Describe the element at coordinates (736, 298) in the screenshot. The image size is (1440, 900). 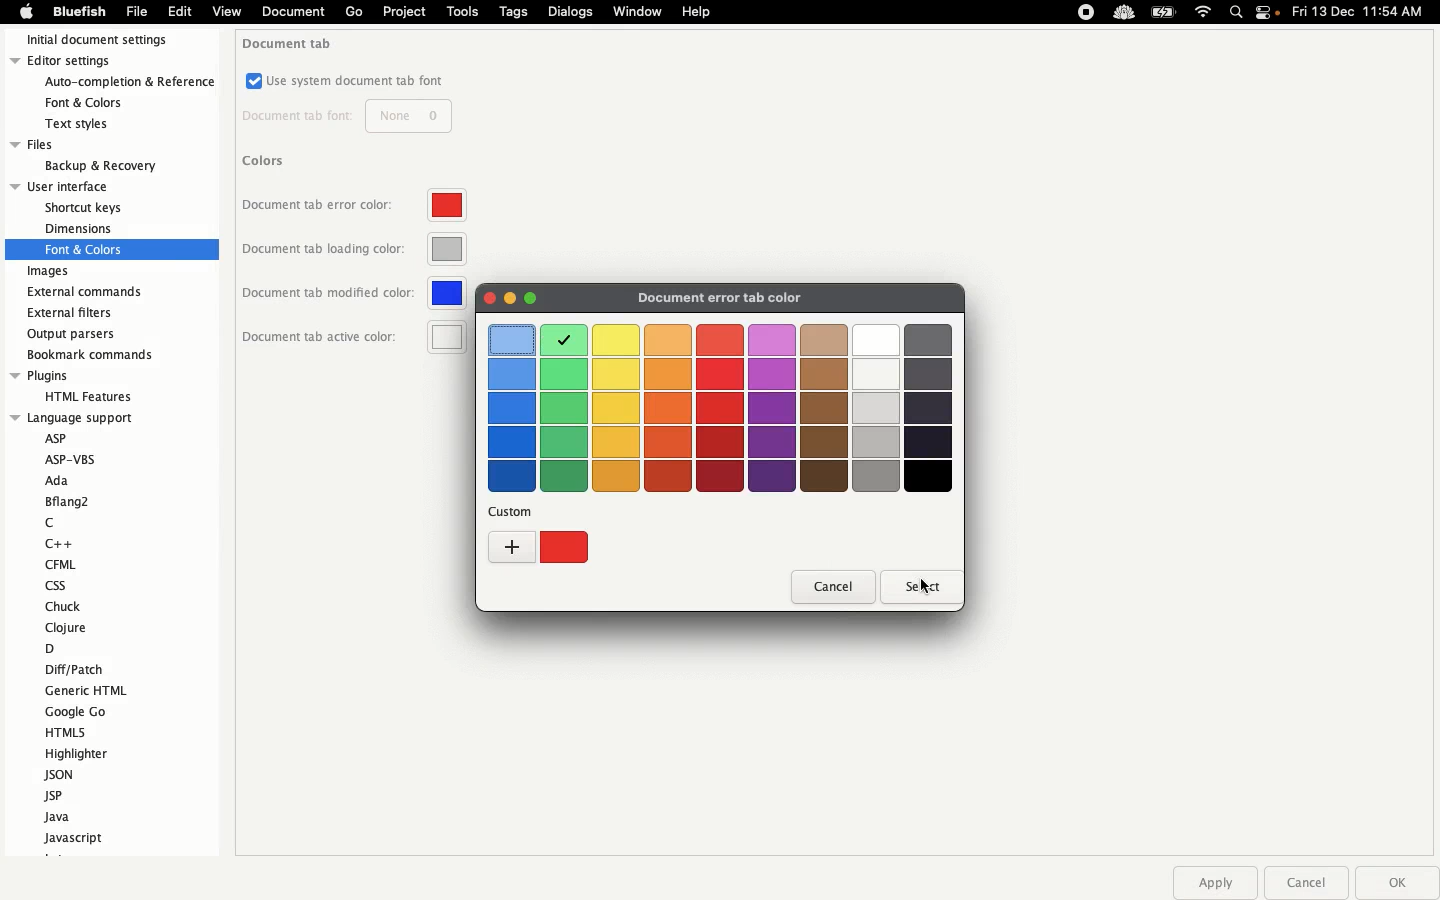
I see `Document error ta color` at that location.